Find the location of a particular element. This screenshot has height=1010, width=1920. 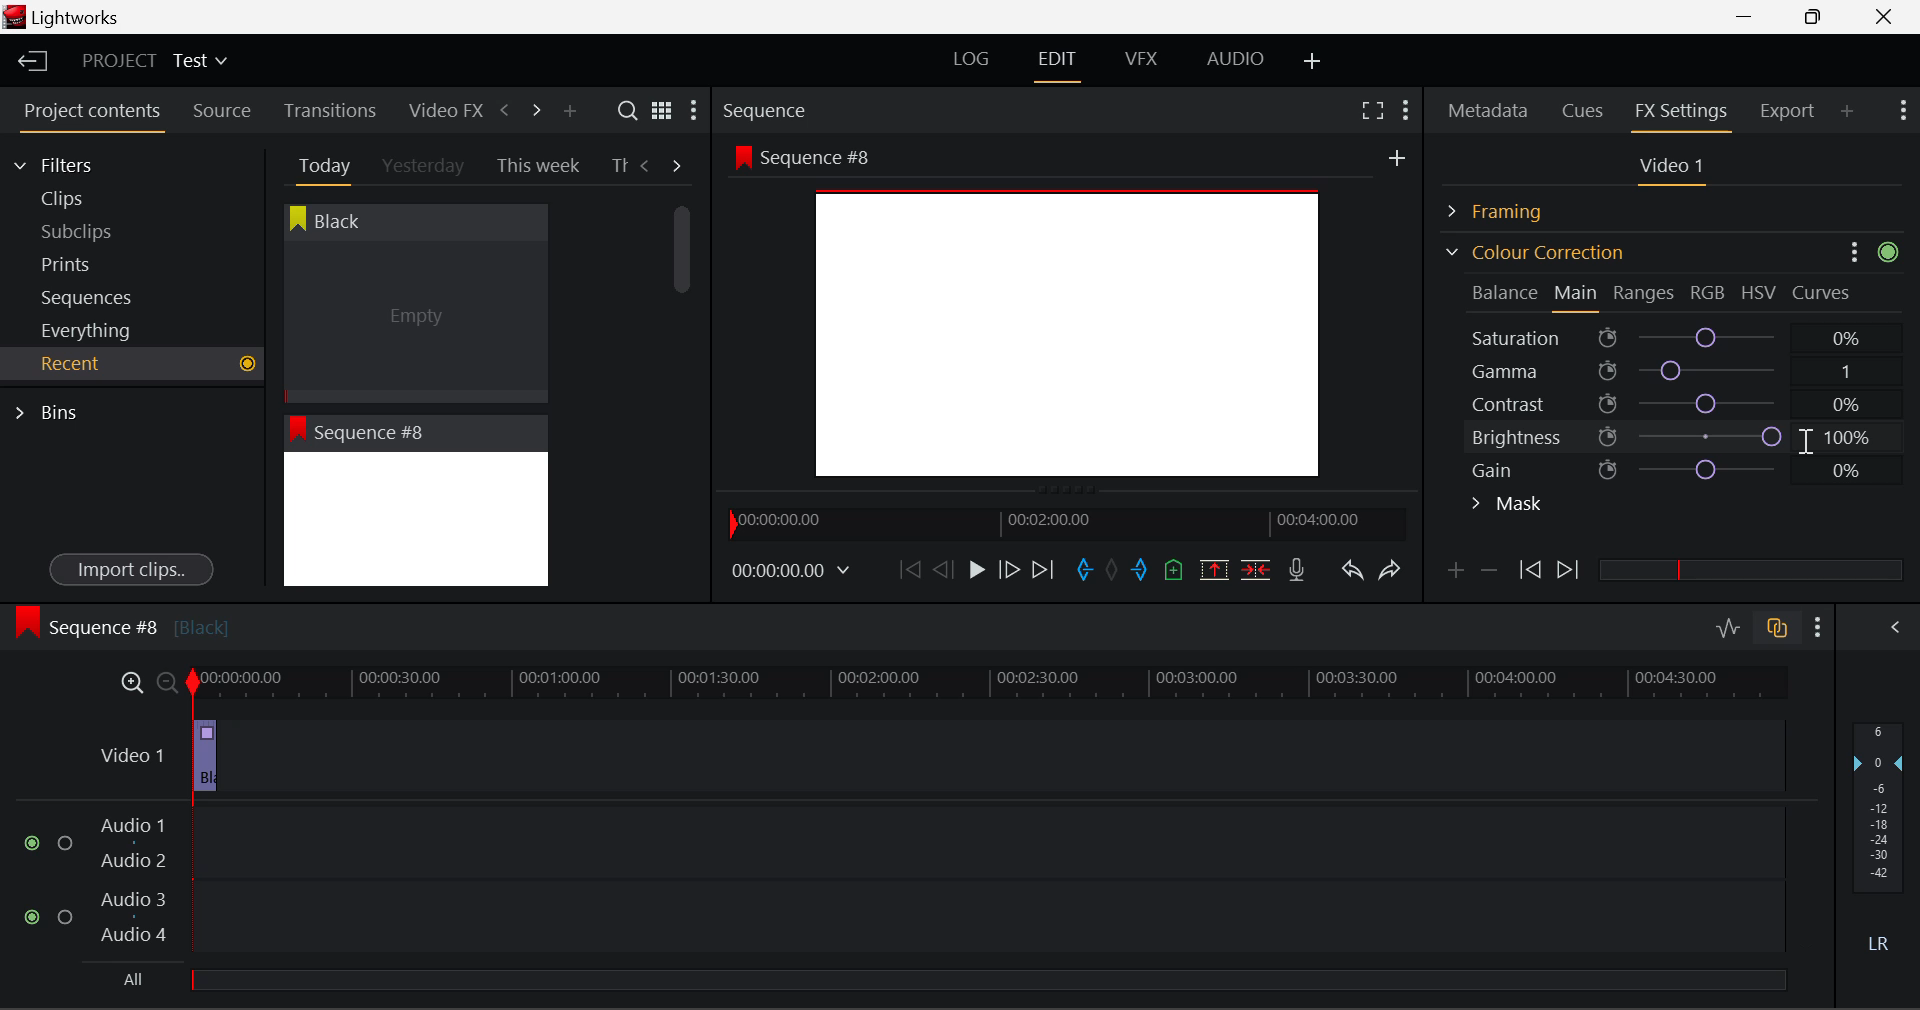

slider is located at coordinates (1750, 569).